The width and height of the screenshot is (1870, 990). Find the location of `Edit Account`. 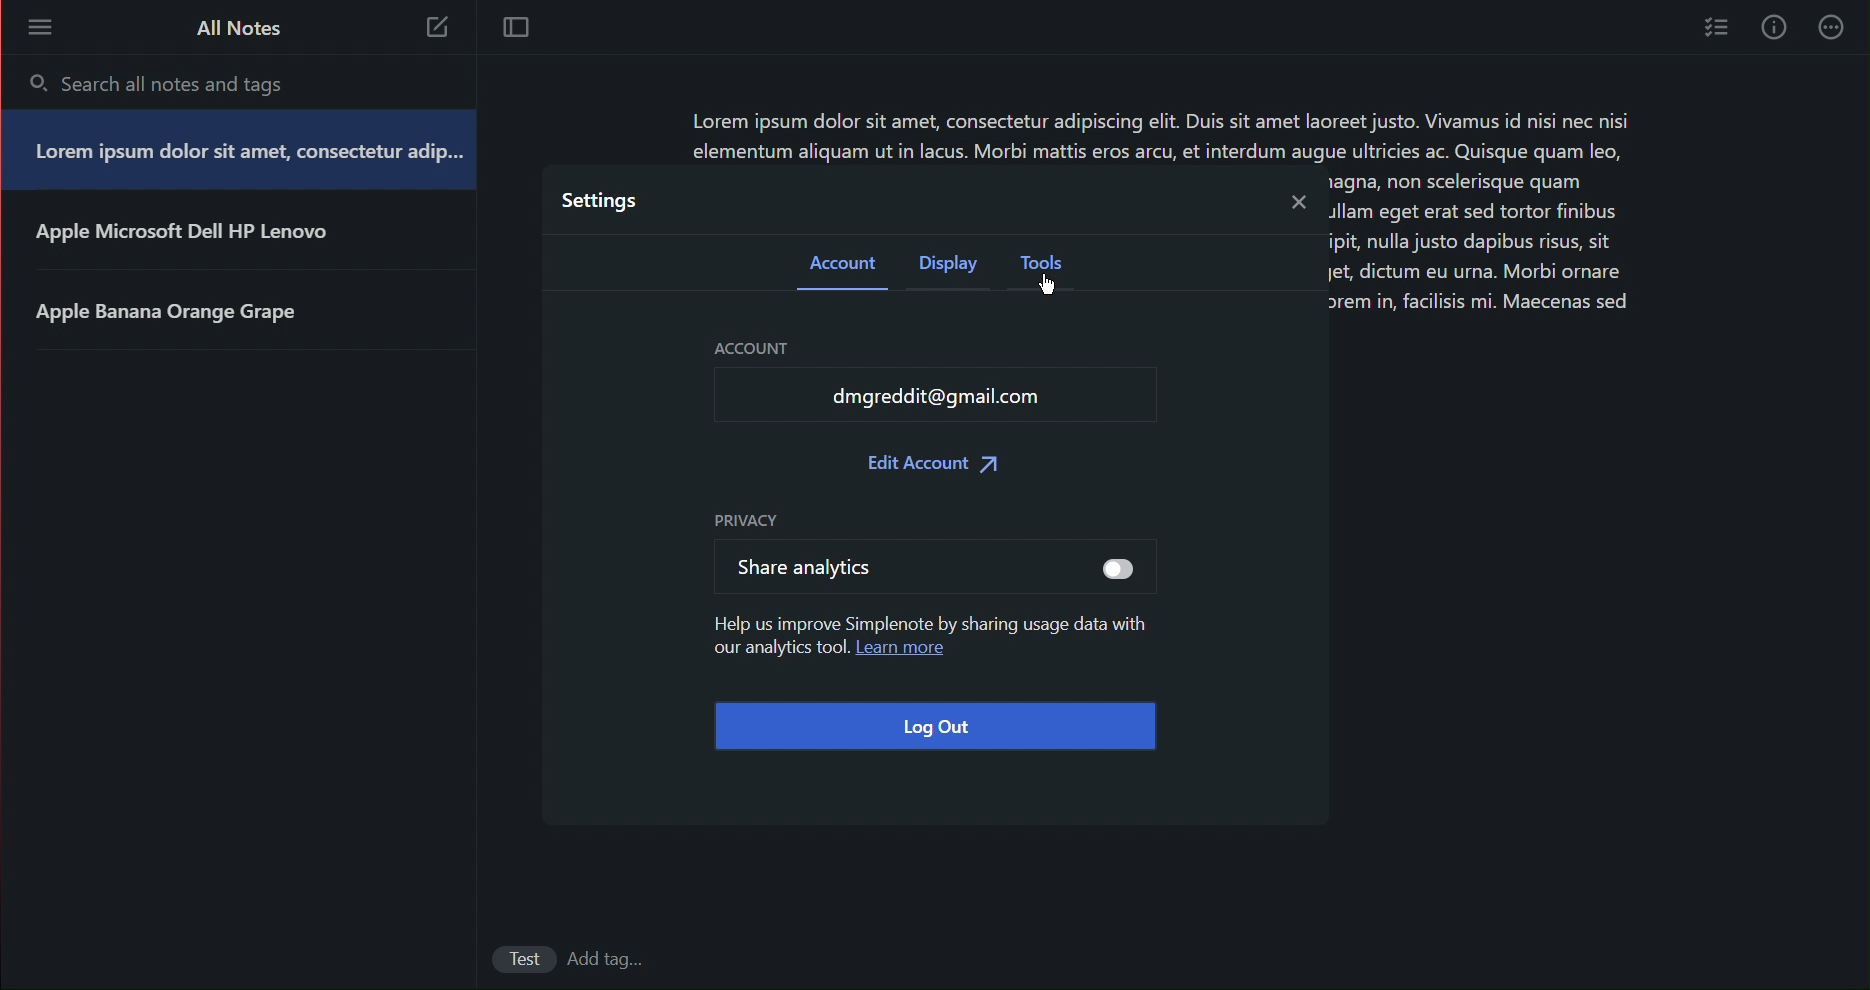

Edit Account is located at coordinates (932, 466).